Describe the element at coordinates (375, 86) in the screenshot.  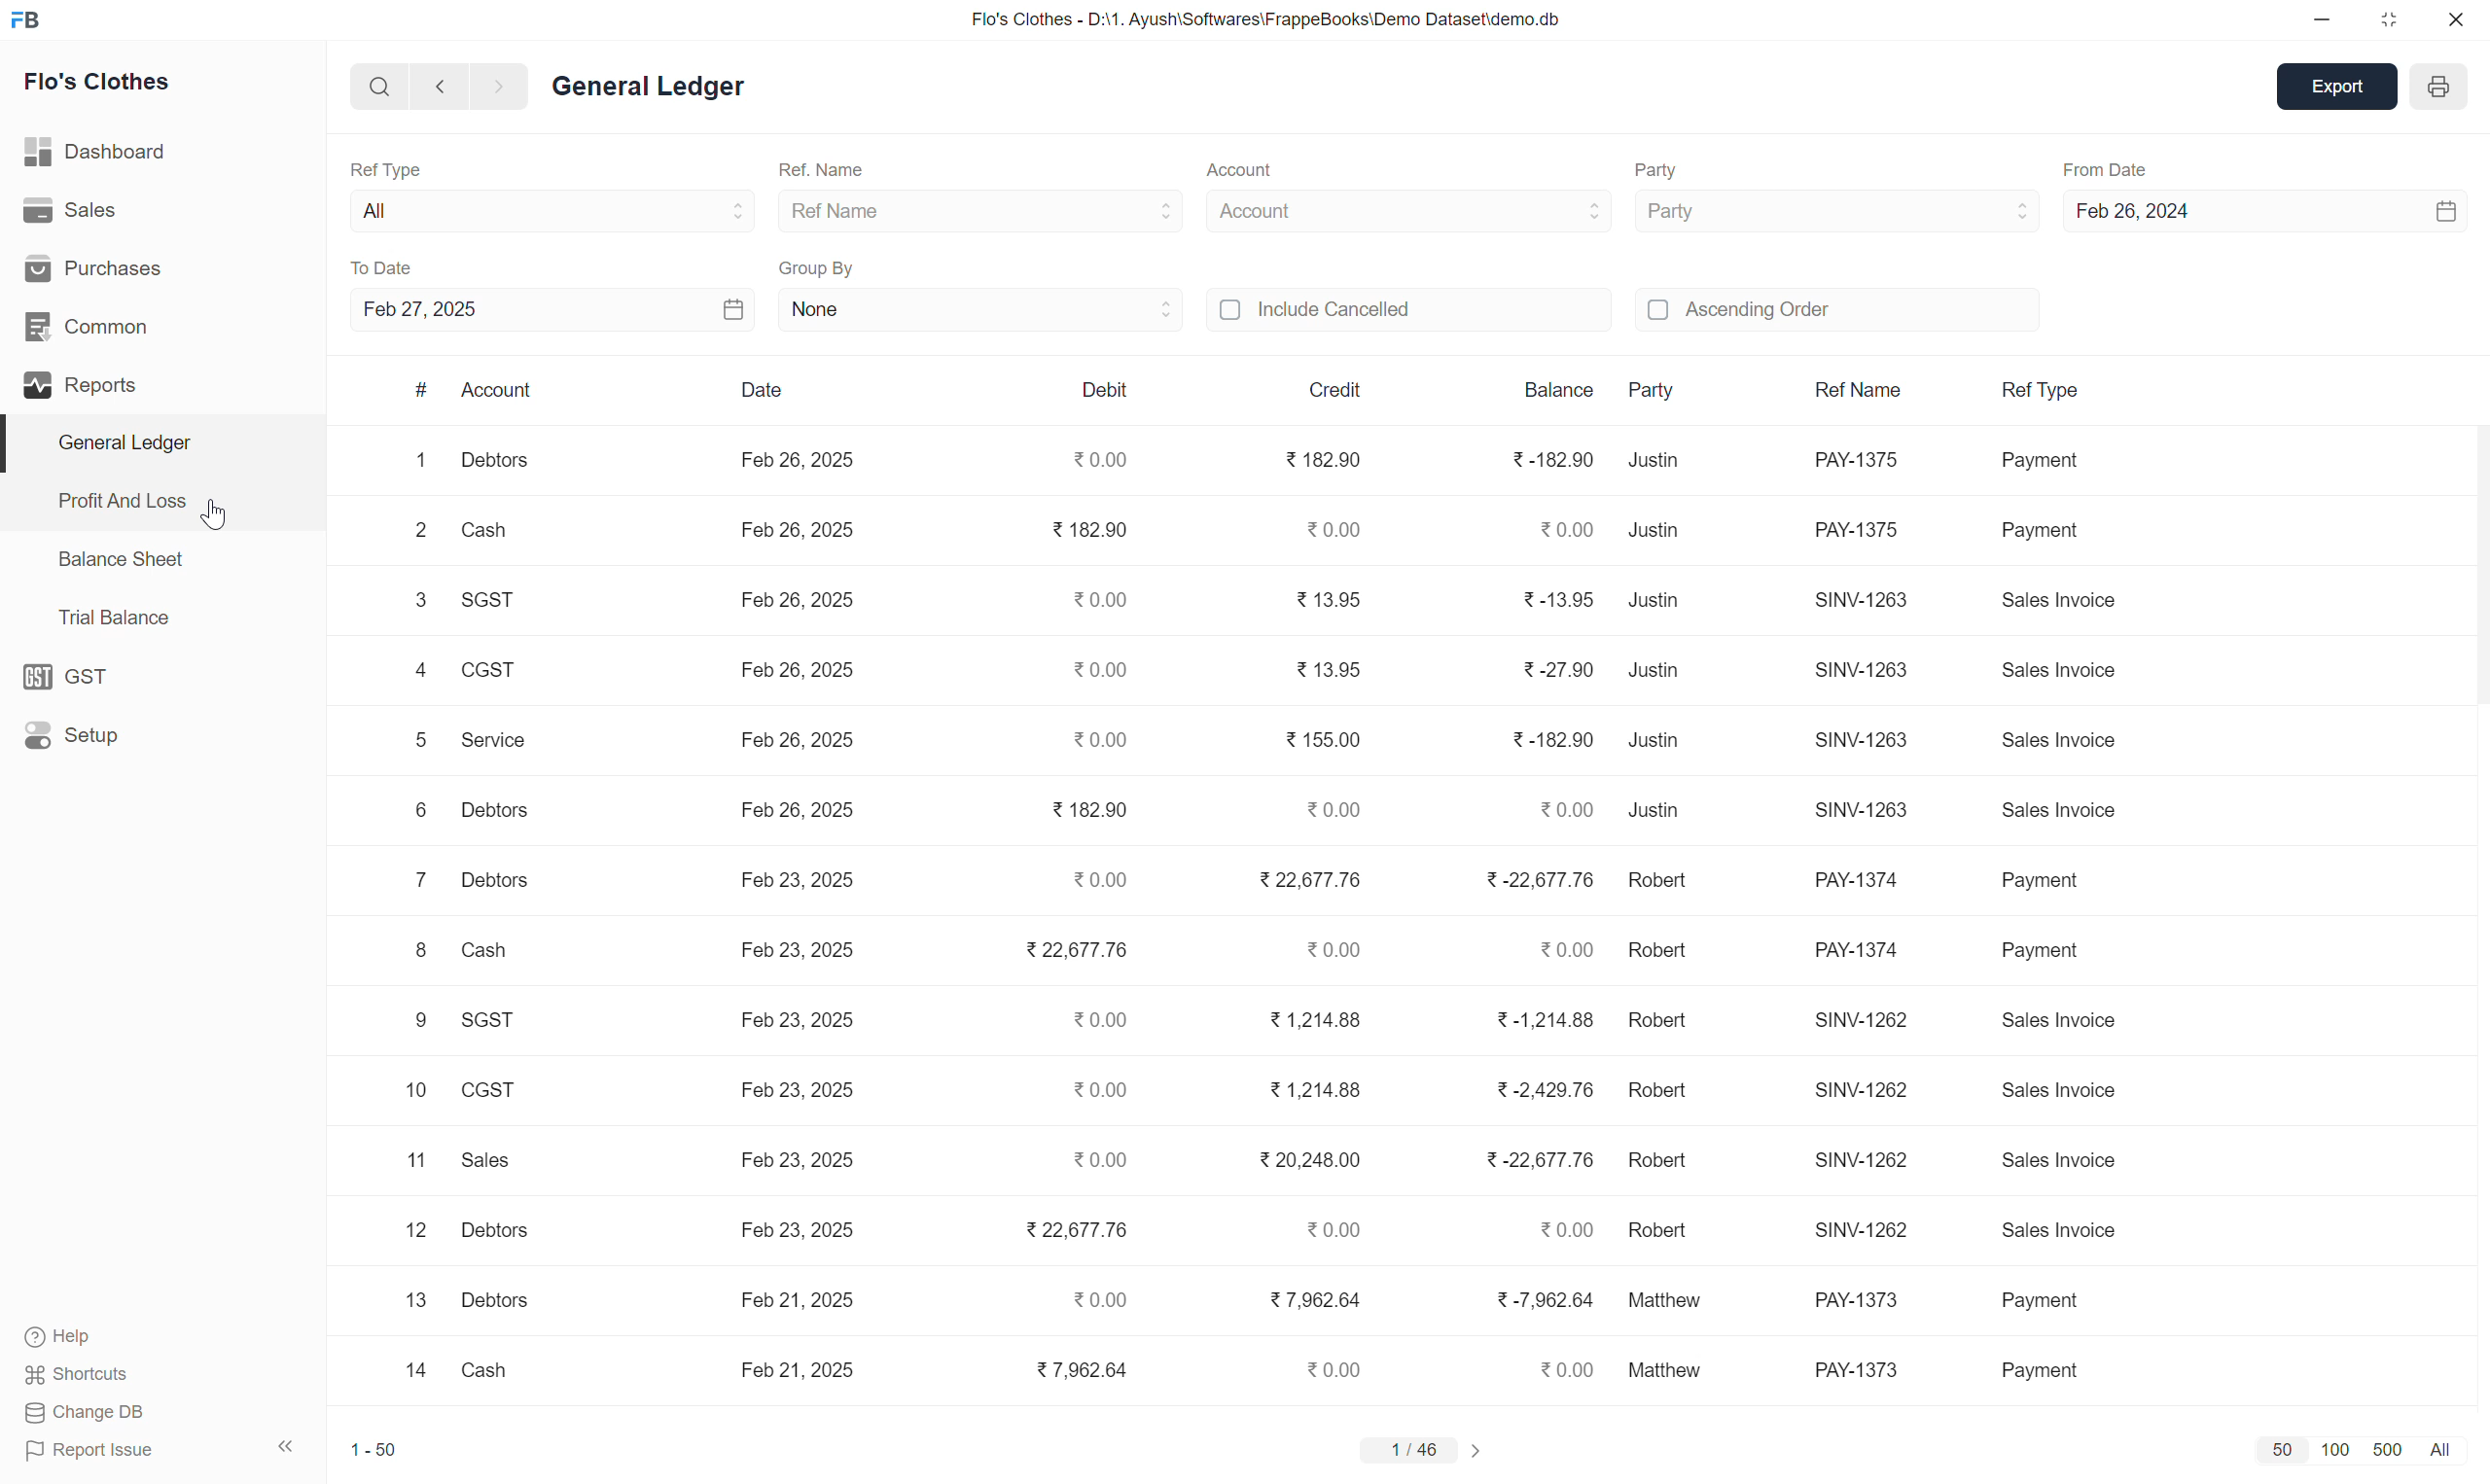
I see `search` at that location.